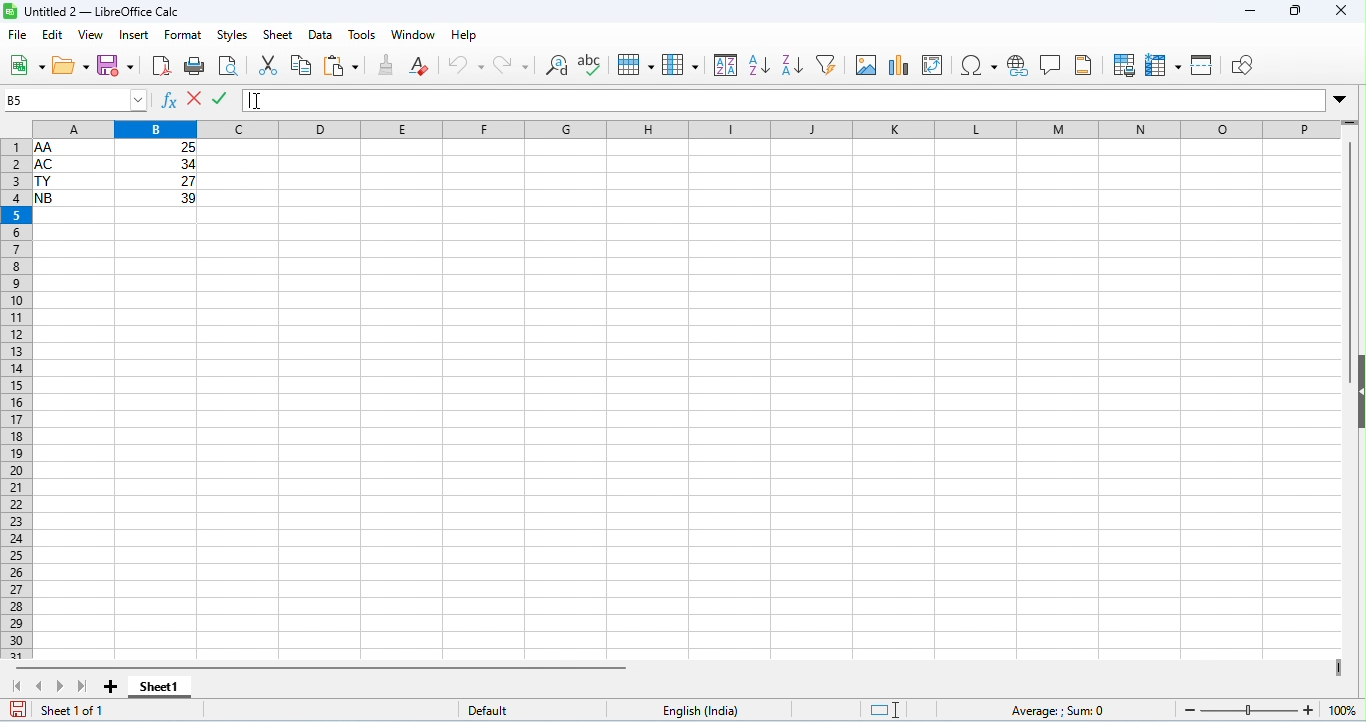 This screenshot has width=1366, height=722. Describe the element at coordinates (423, 65) in the screenshot. I see `clear direct formatting` at that location.